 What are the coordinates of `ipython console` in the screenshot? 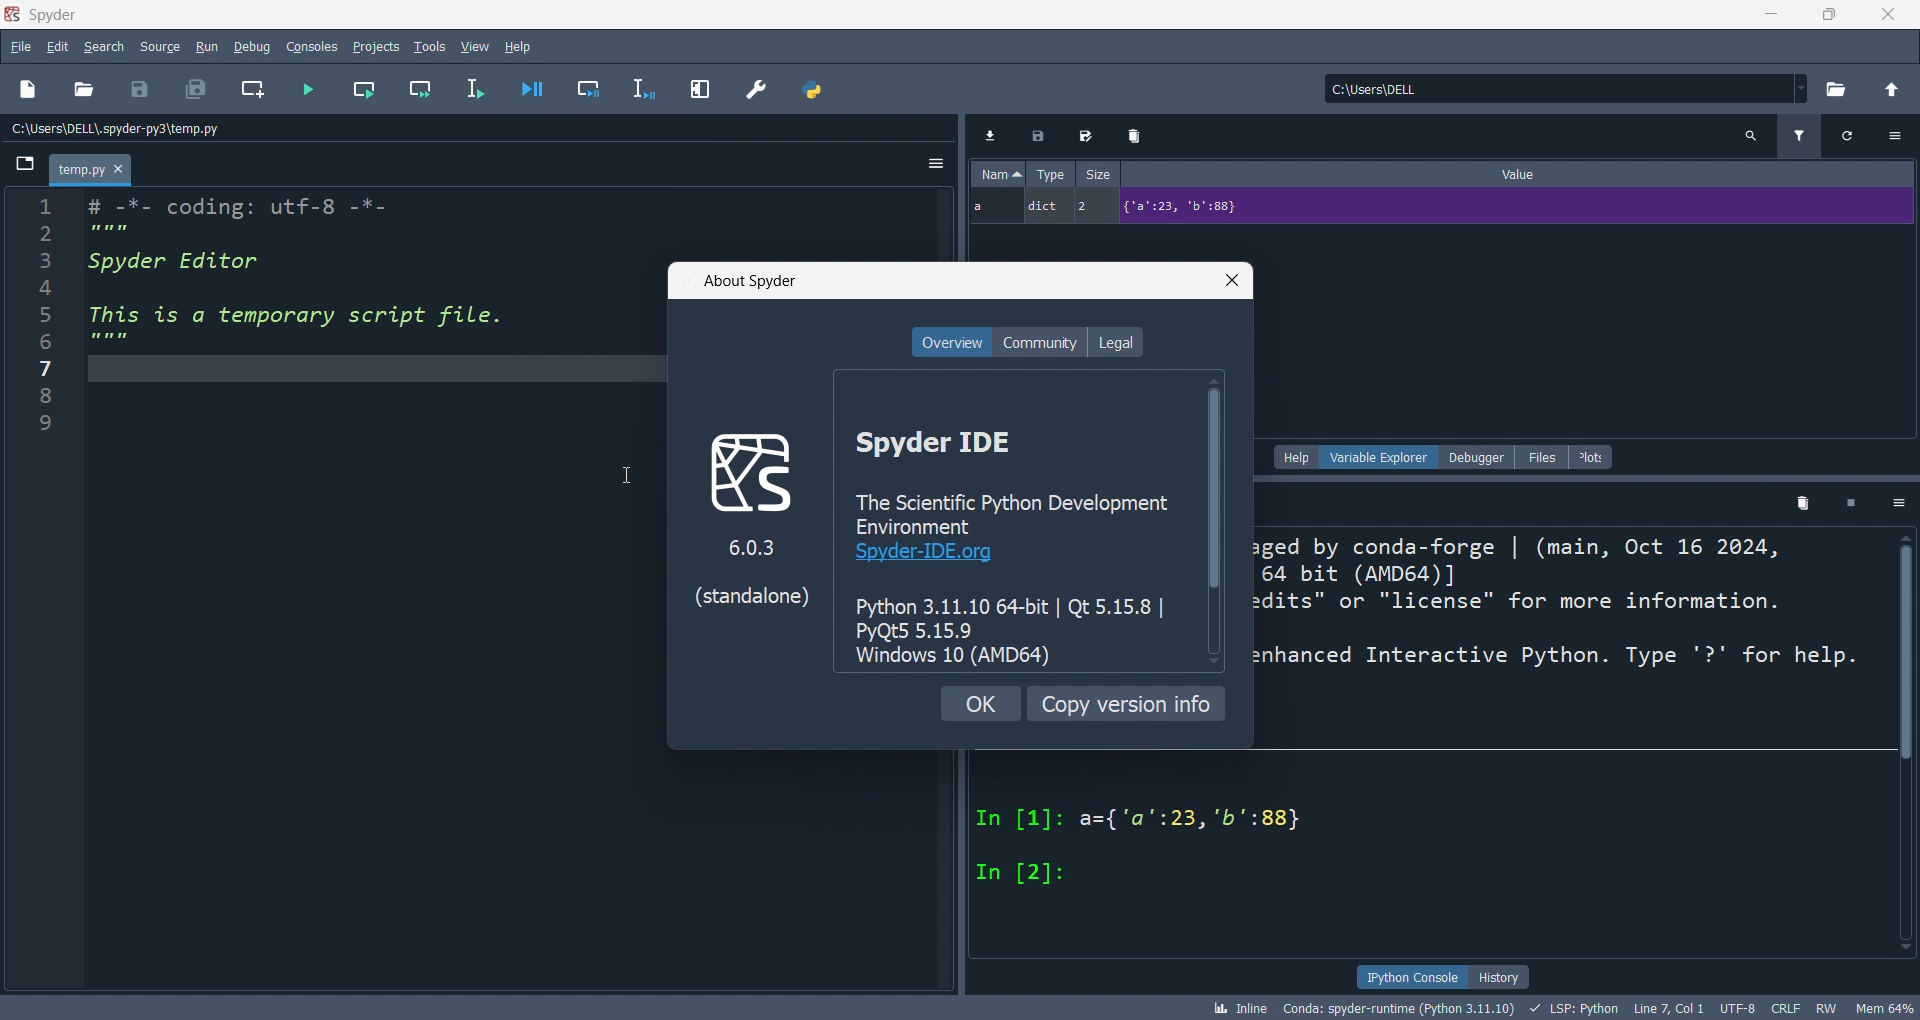 It's located at (1410, 976).